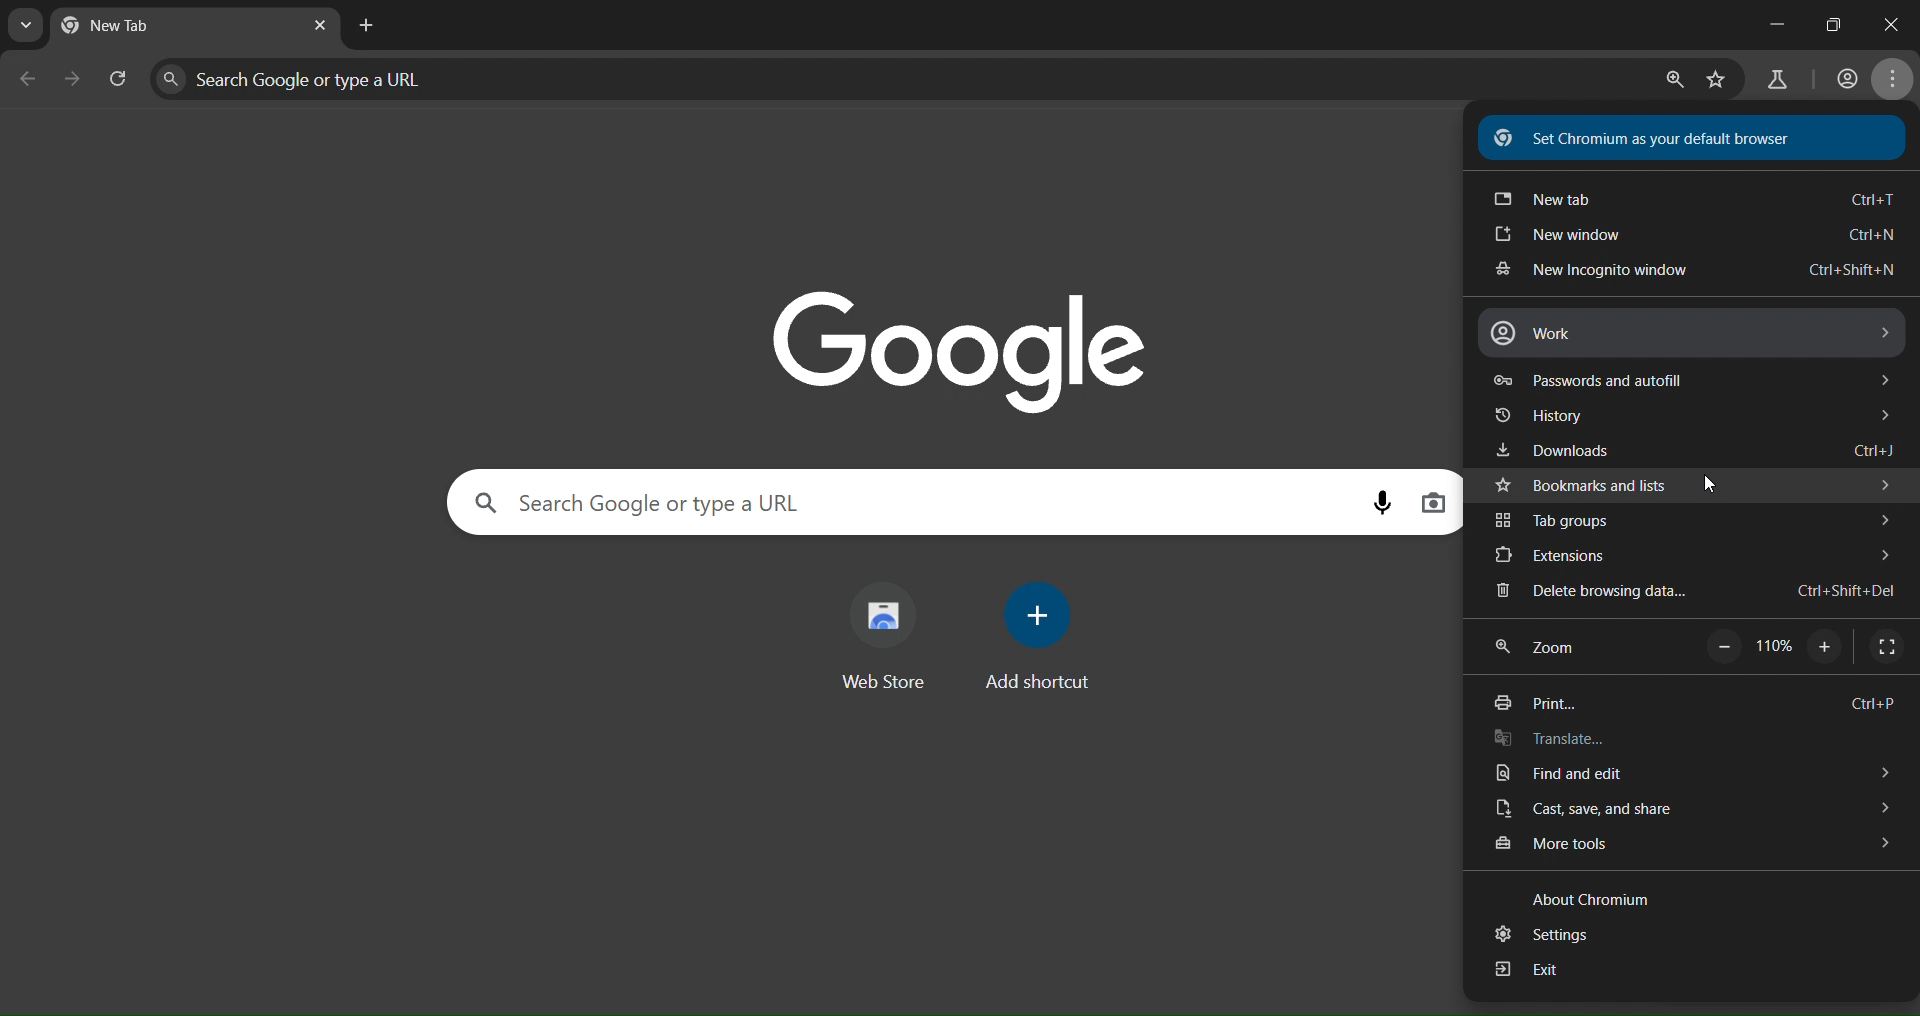 This screenshot has width=1920, height=1016. Describe the element at coordinates (1692, 415) in the screenshot. I see `history` at that location.